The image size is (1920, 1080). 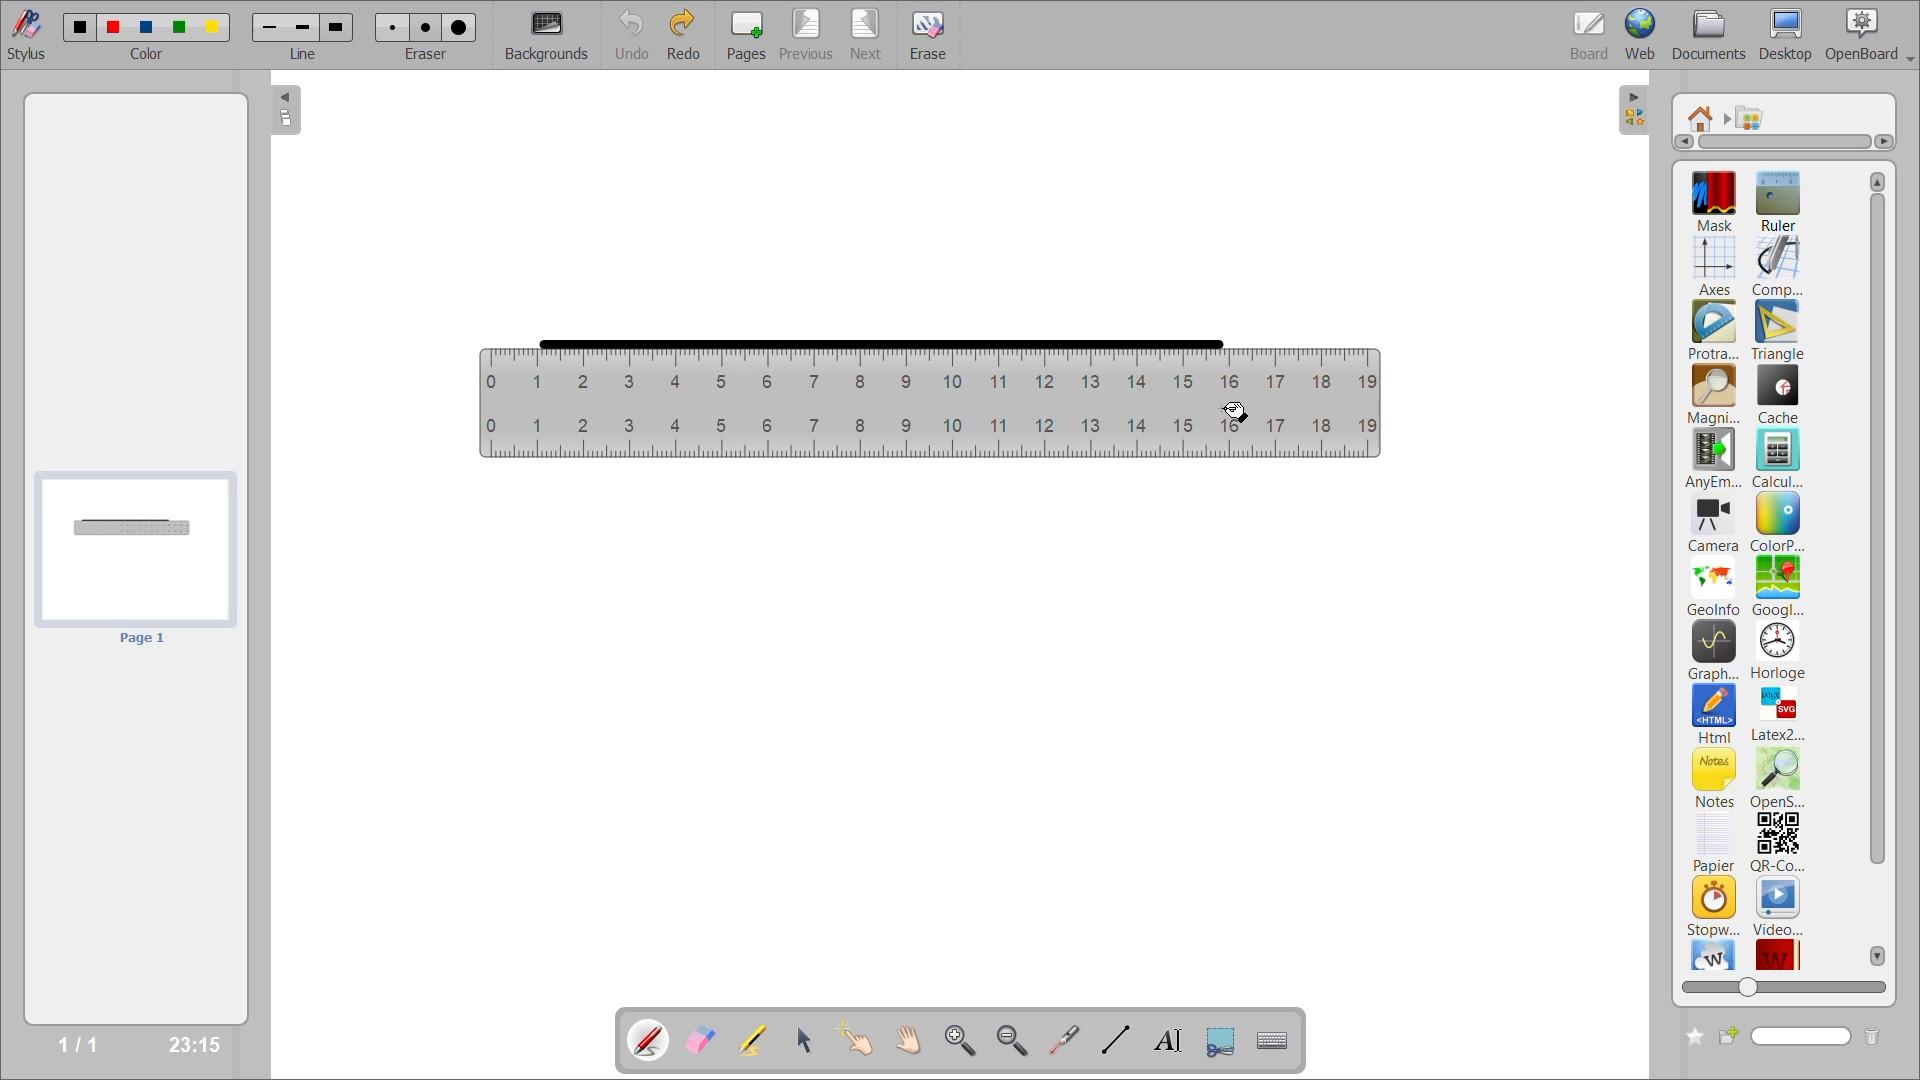 What do you see at coordinates (1643, 33) in the screenshot?
I see `web` at bounding box center [1643, 33].